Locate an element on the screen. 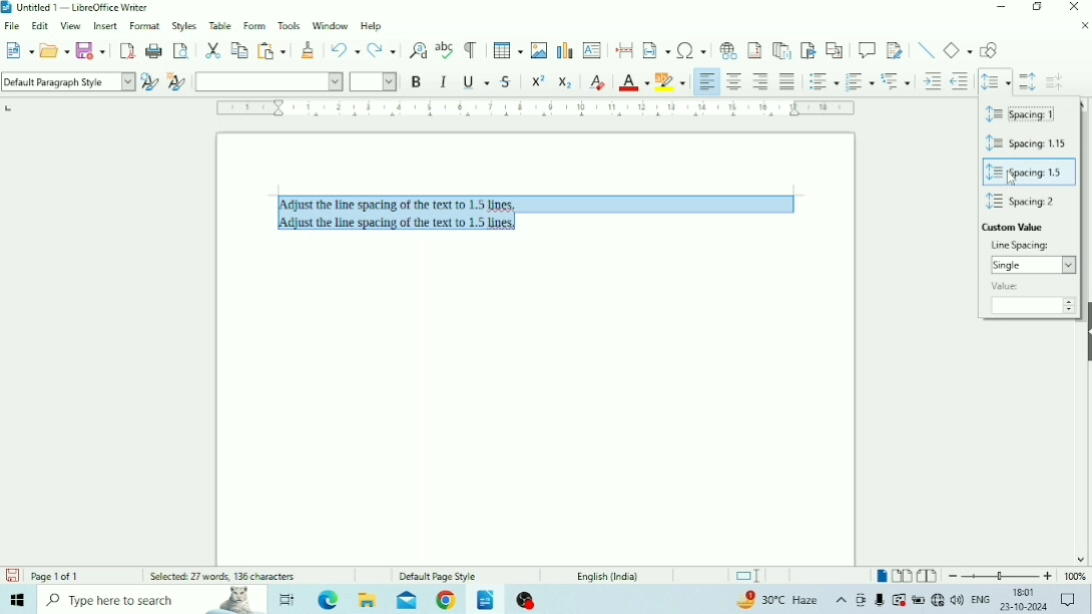 This screenshot has height=614, width=1092. Cut is located at coordinates (212, 50).